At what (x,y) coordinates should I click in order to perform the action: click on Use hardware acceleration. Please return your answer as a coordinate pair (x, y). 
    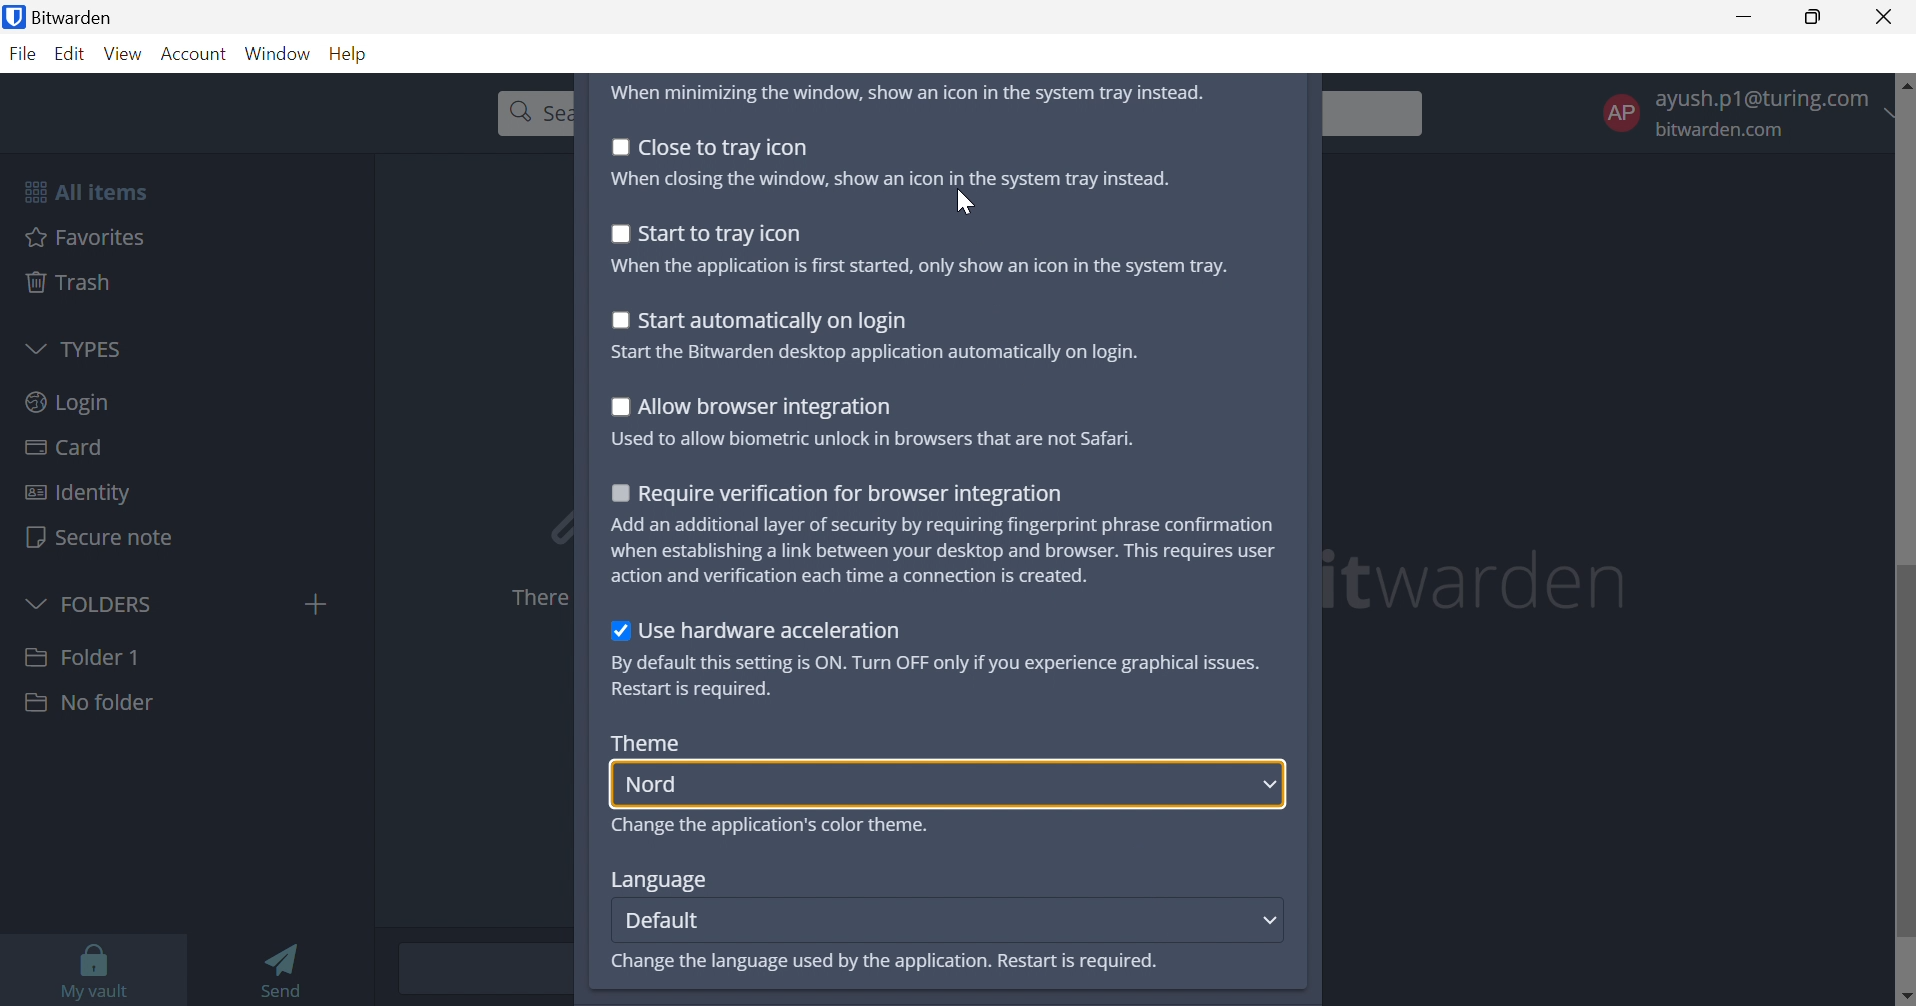
    Looking at the image, I should click on (771, 630).